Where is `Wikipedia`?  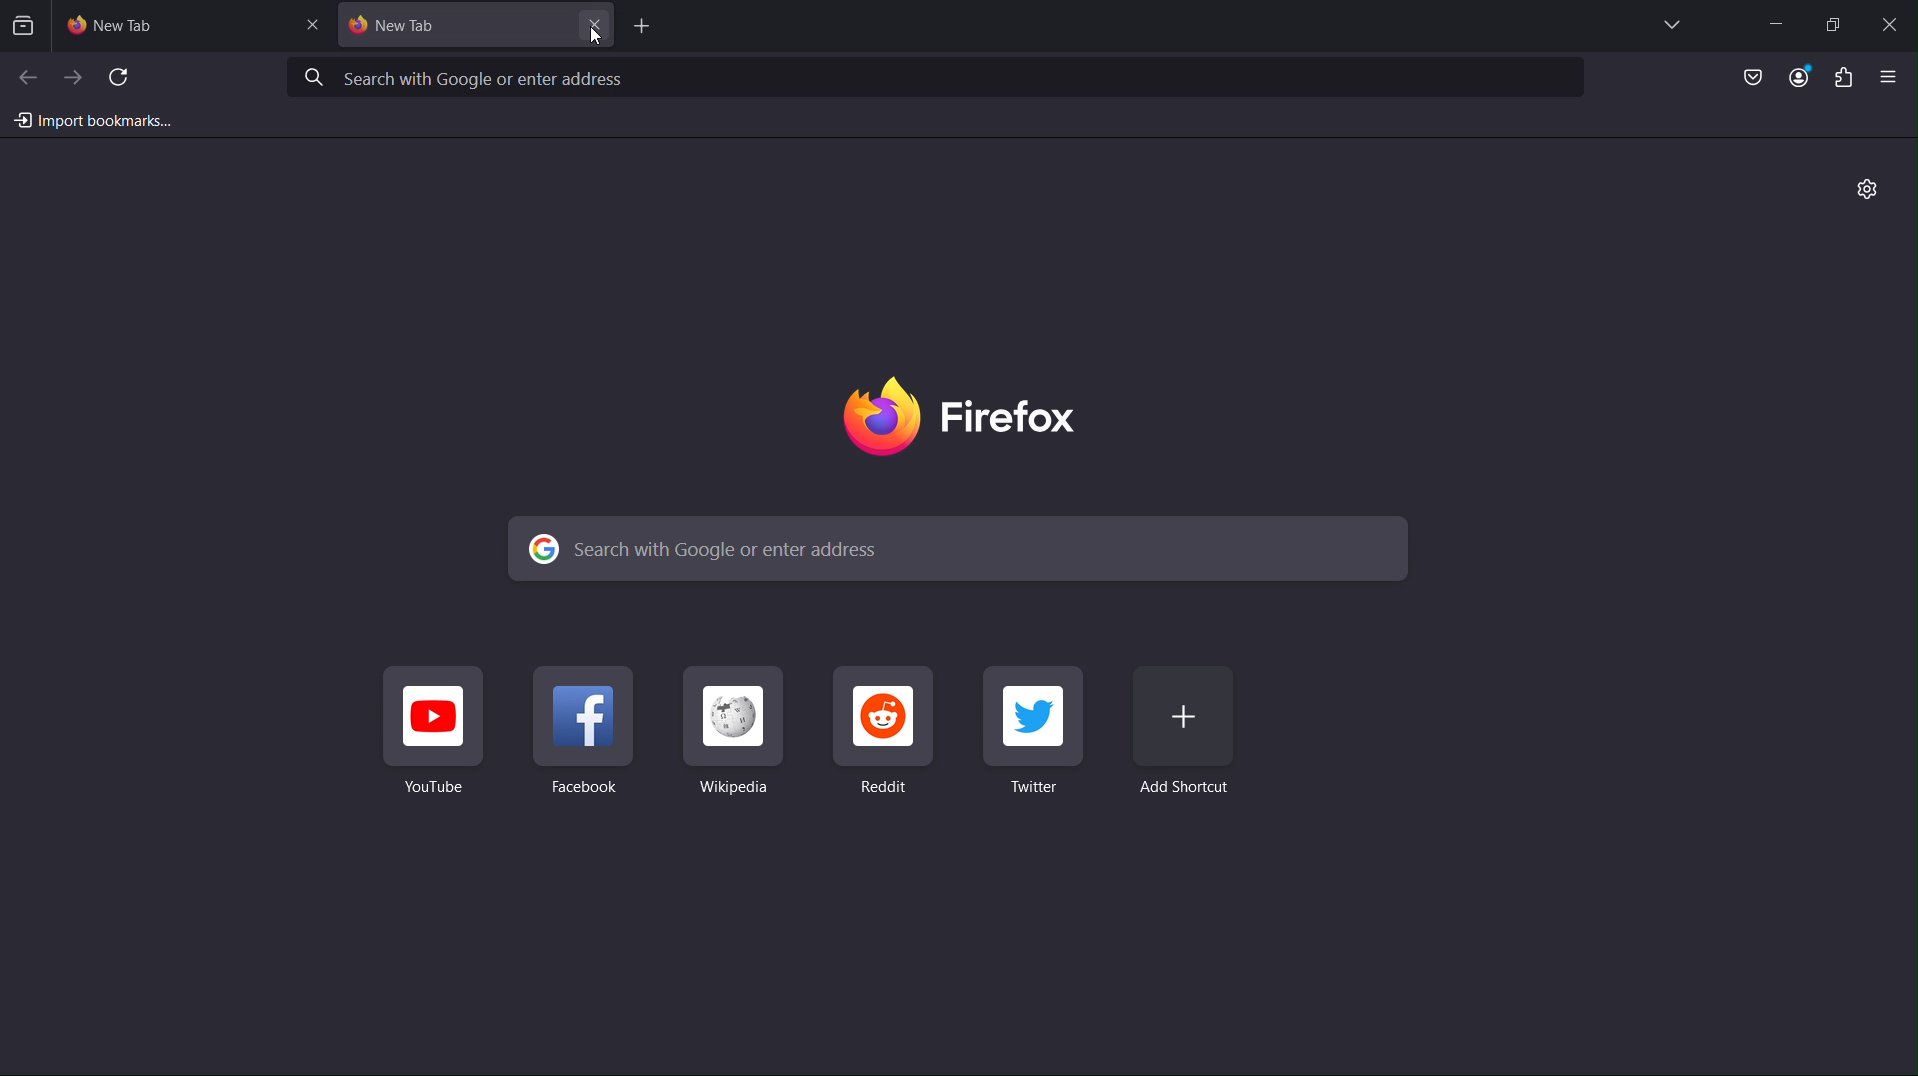 Wikipedia is located at coordinates (739, 742).